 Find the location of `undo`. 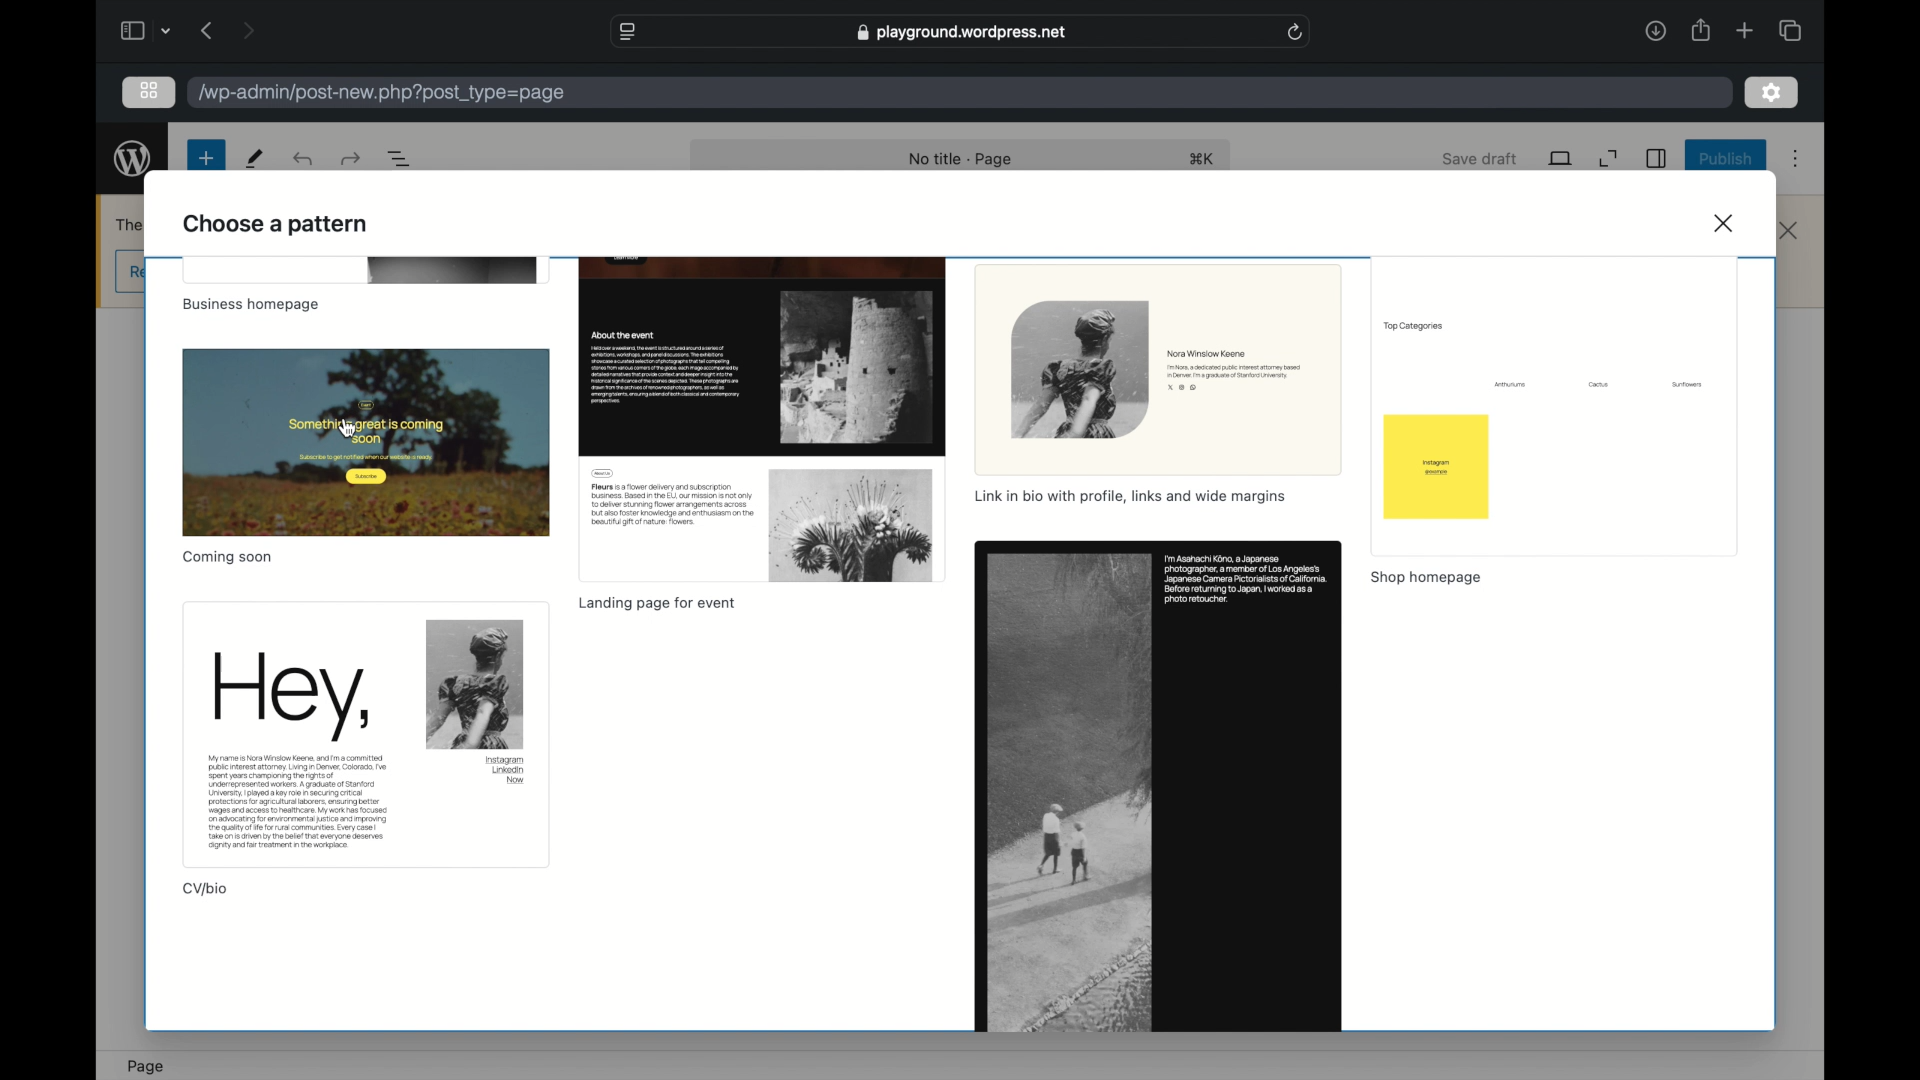

undo is located at coordinates (301, 160).